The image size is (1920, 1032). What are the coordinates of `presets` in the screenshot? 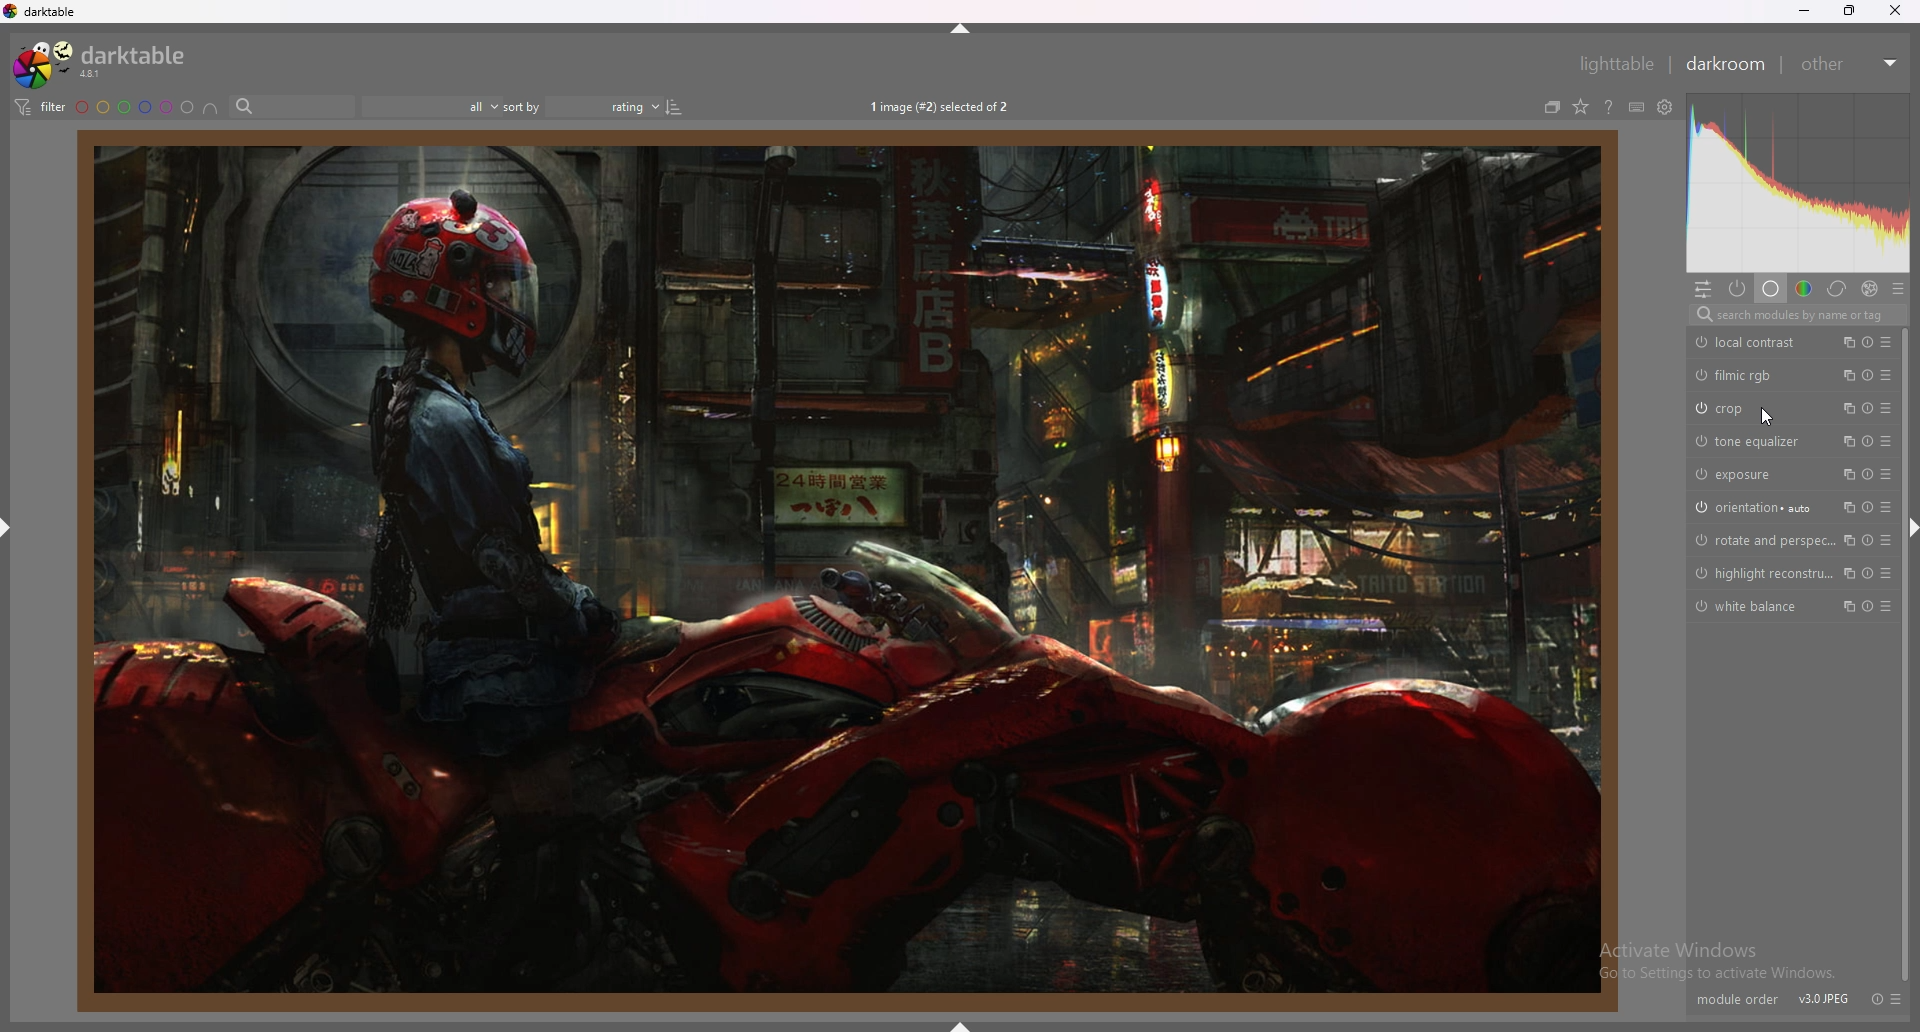 It's located at (1886, 407).